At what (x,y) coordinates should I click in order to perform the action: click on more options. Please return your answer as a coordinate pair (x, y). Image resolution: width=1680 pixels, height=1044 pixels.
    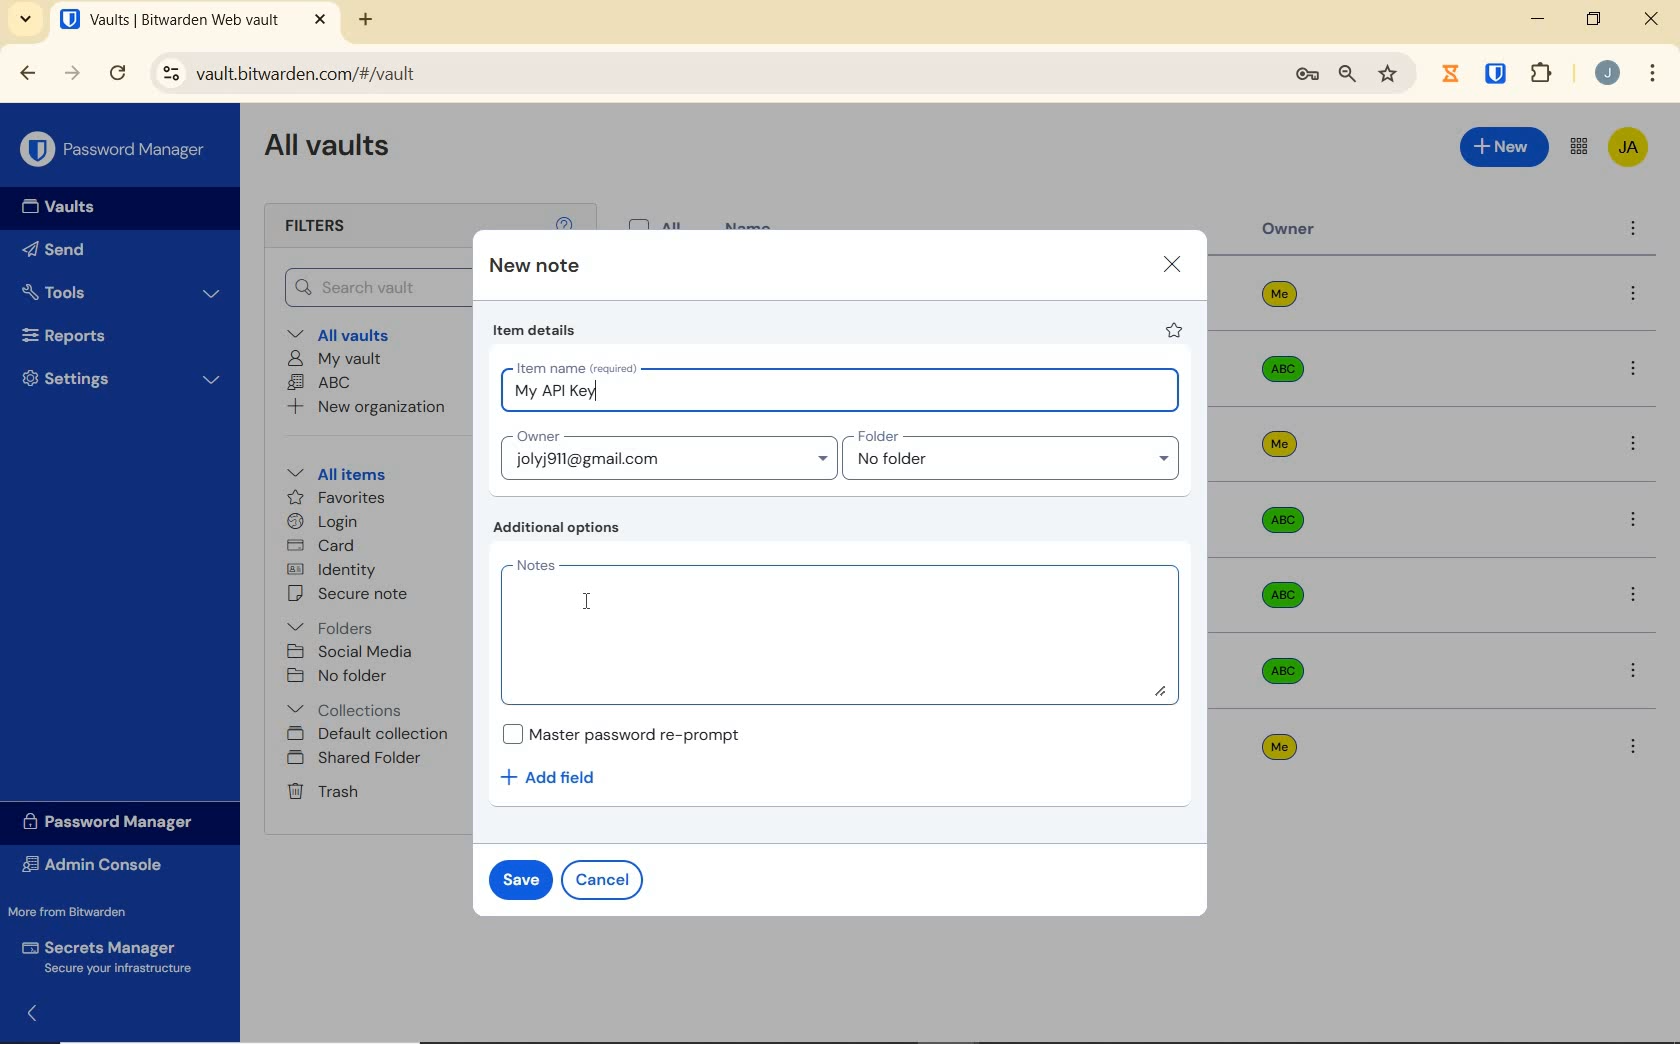
    Looking at the image, I should click on (1633, 746).